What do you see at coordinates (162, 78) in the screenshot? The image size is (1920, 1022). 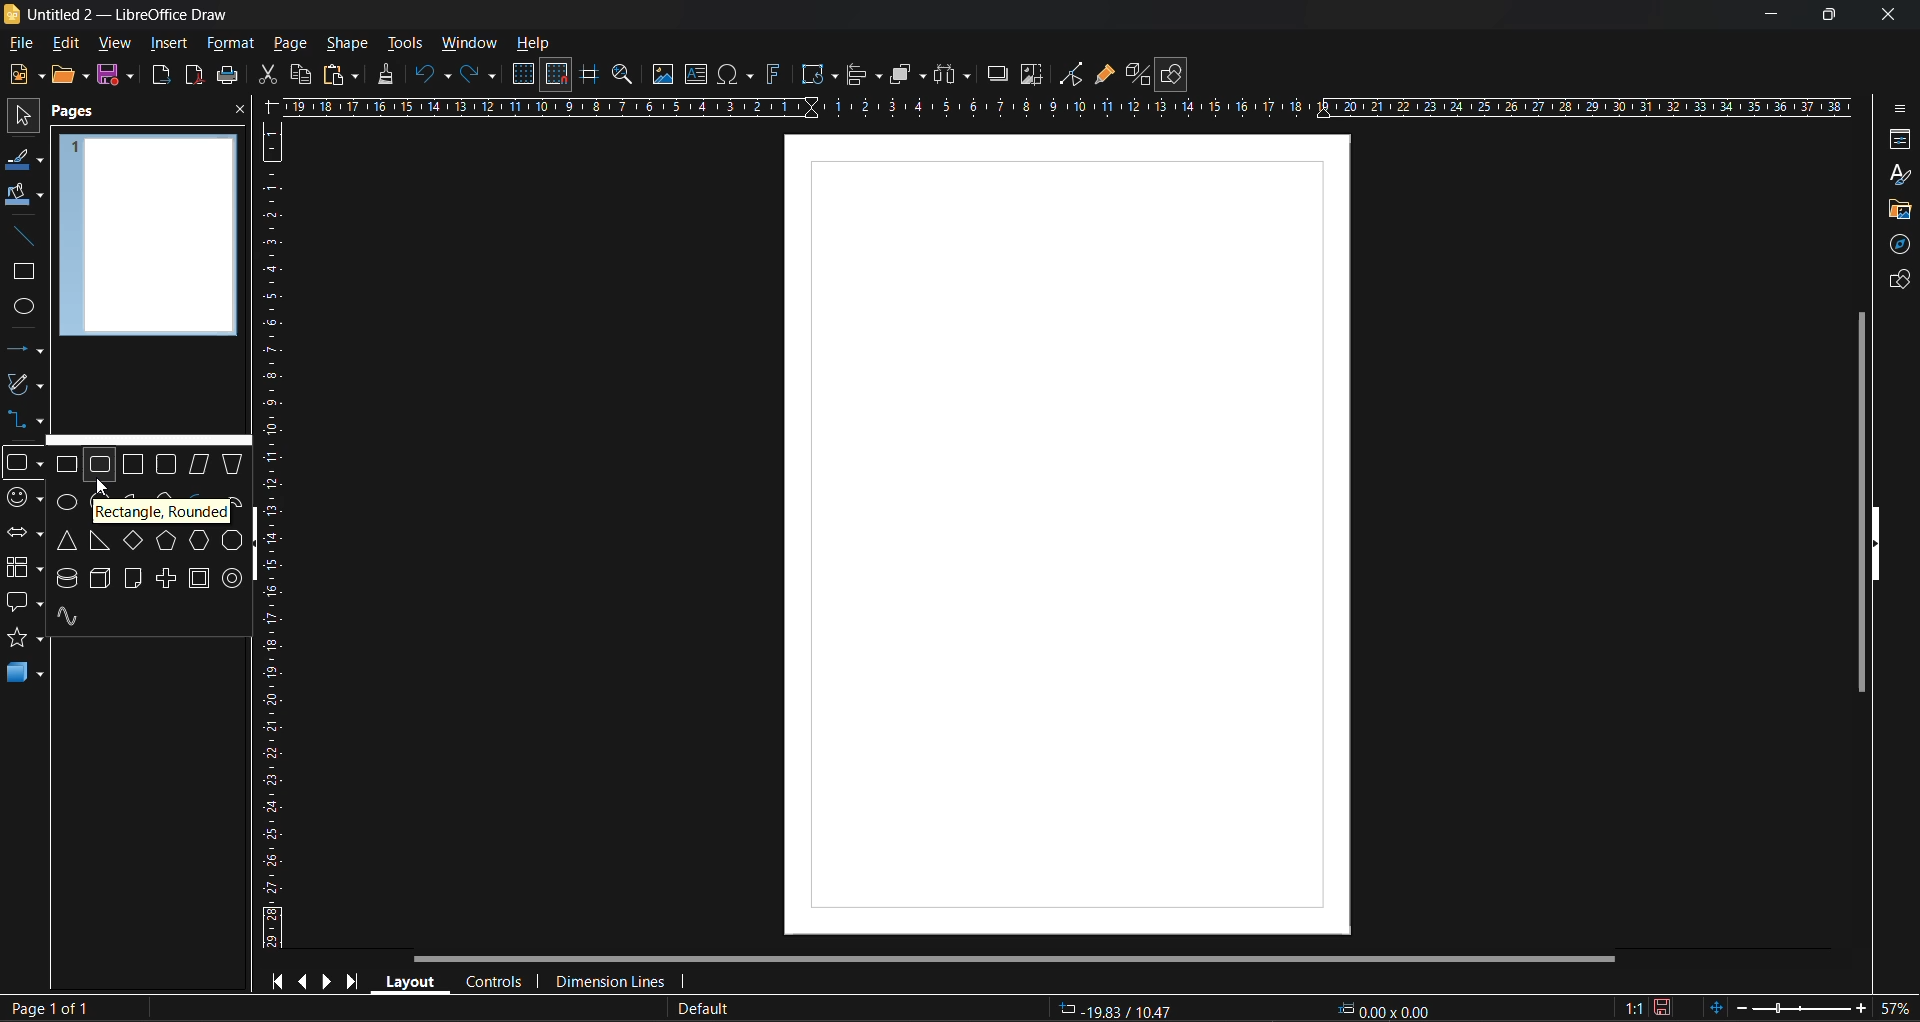 I see `export` at bounding box center [162, 78].